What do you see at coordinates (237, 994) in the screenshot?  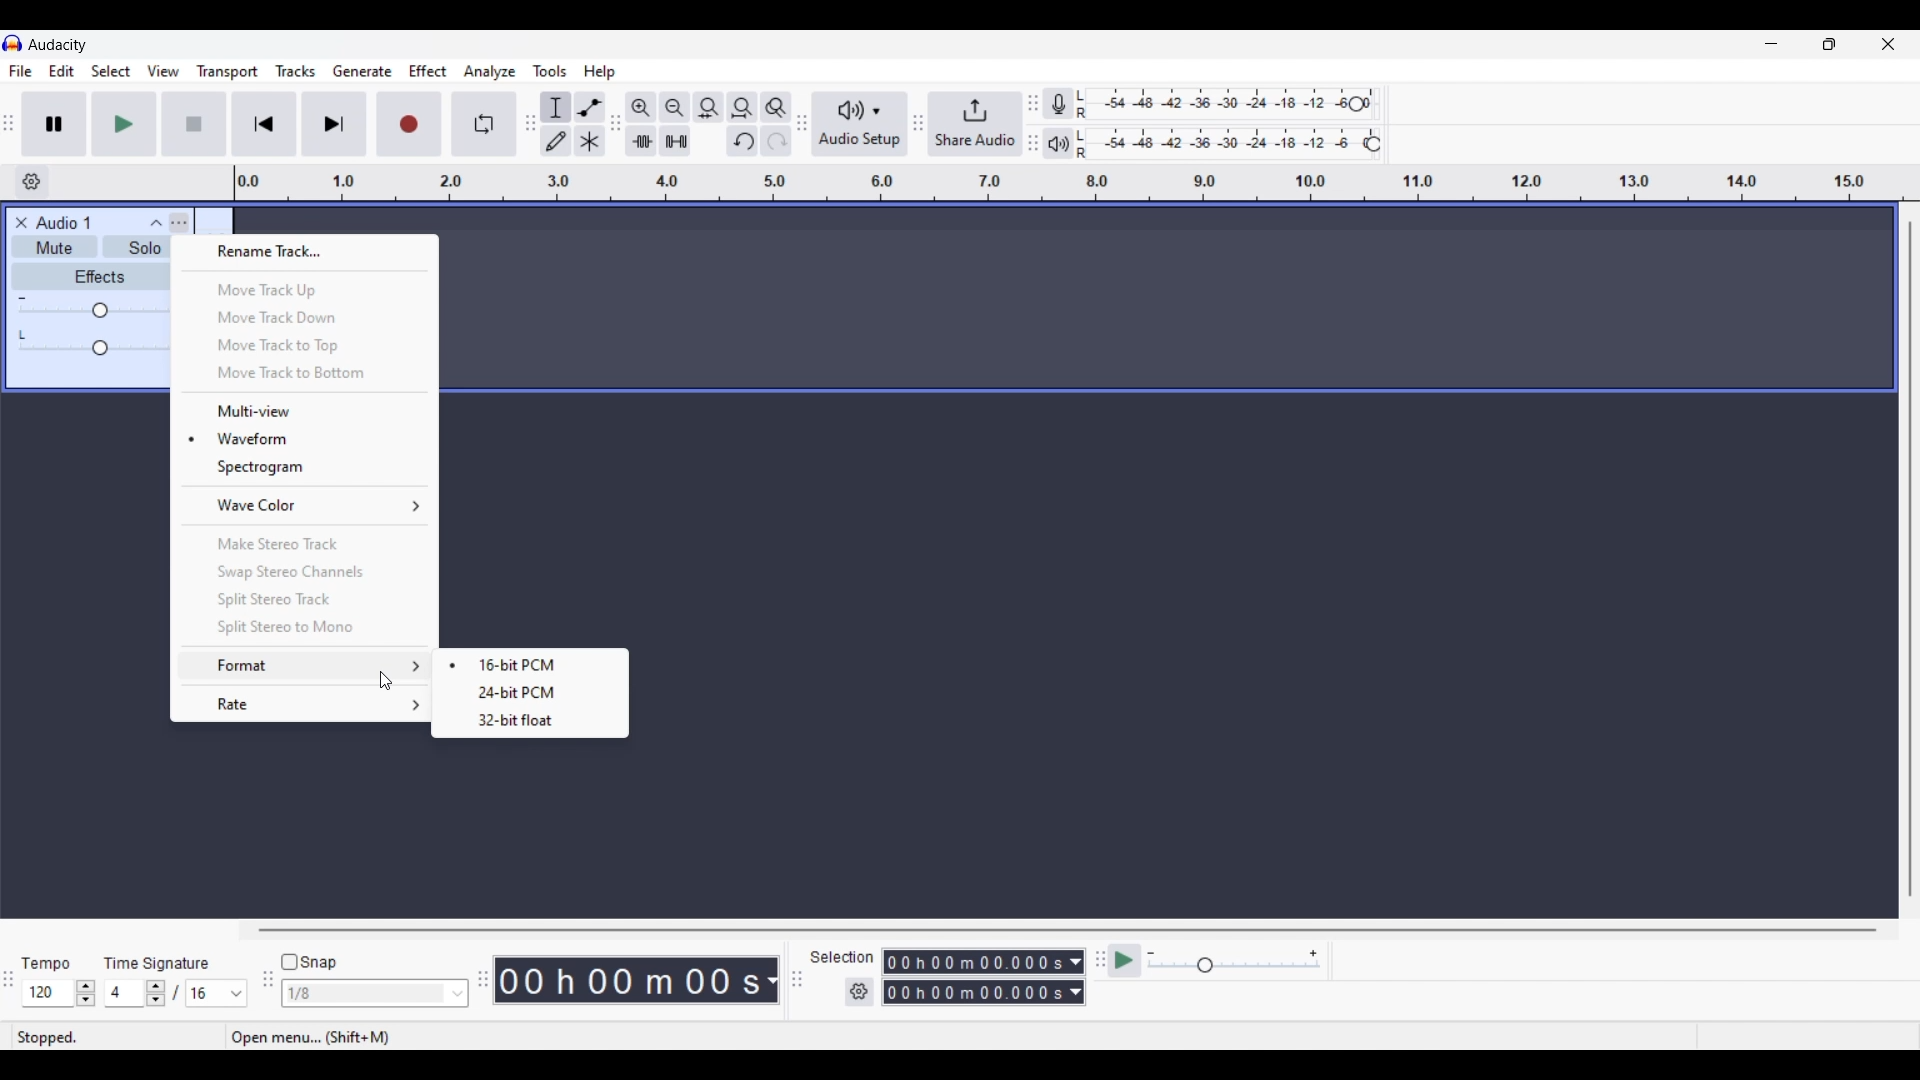 I see `Time signature options` at bounding box center [237, 994].